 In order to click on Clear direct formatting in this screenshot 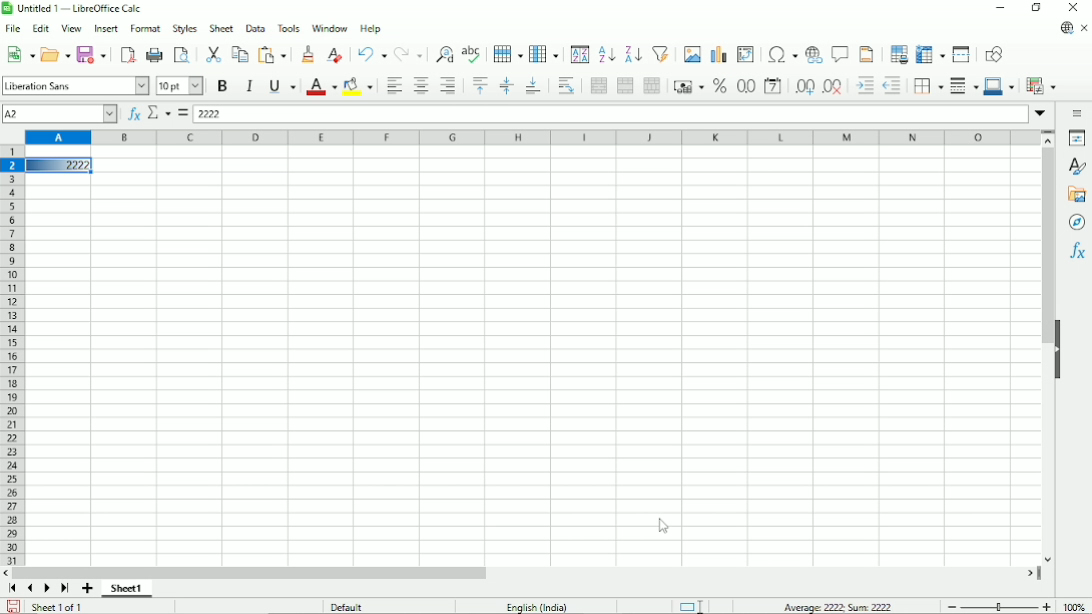, I will do `click(334, 55)`.